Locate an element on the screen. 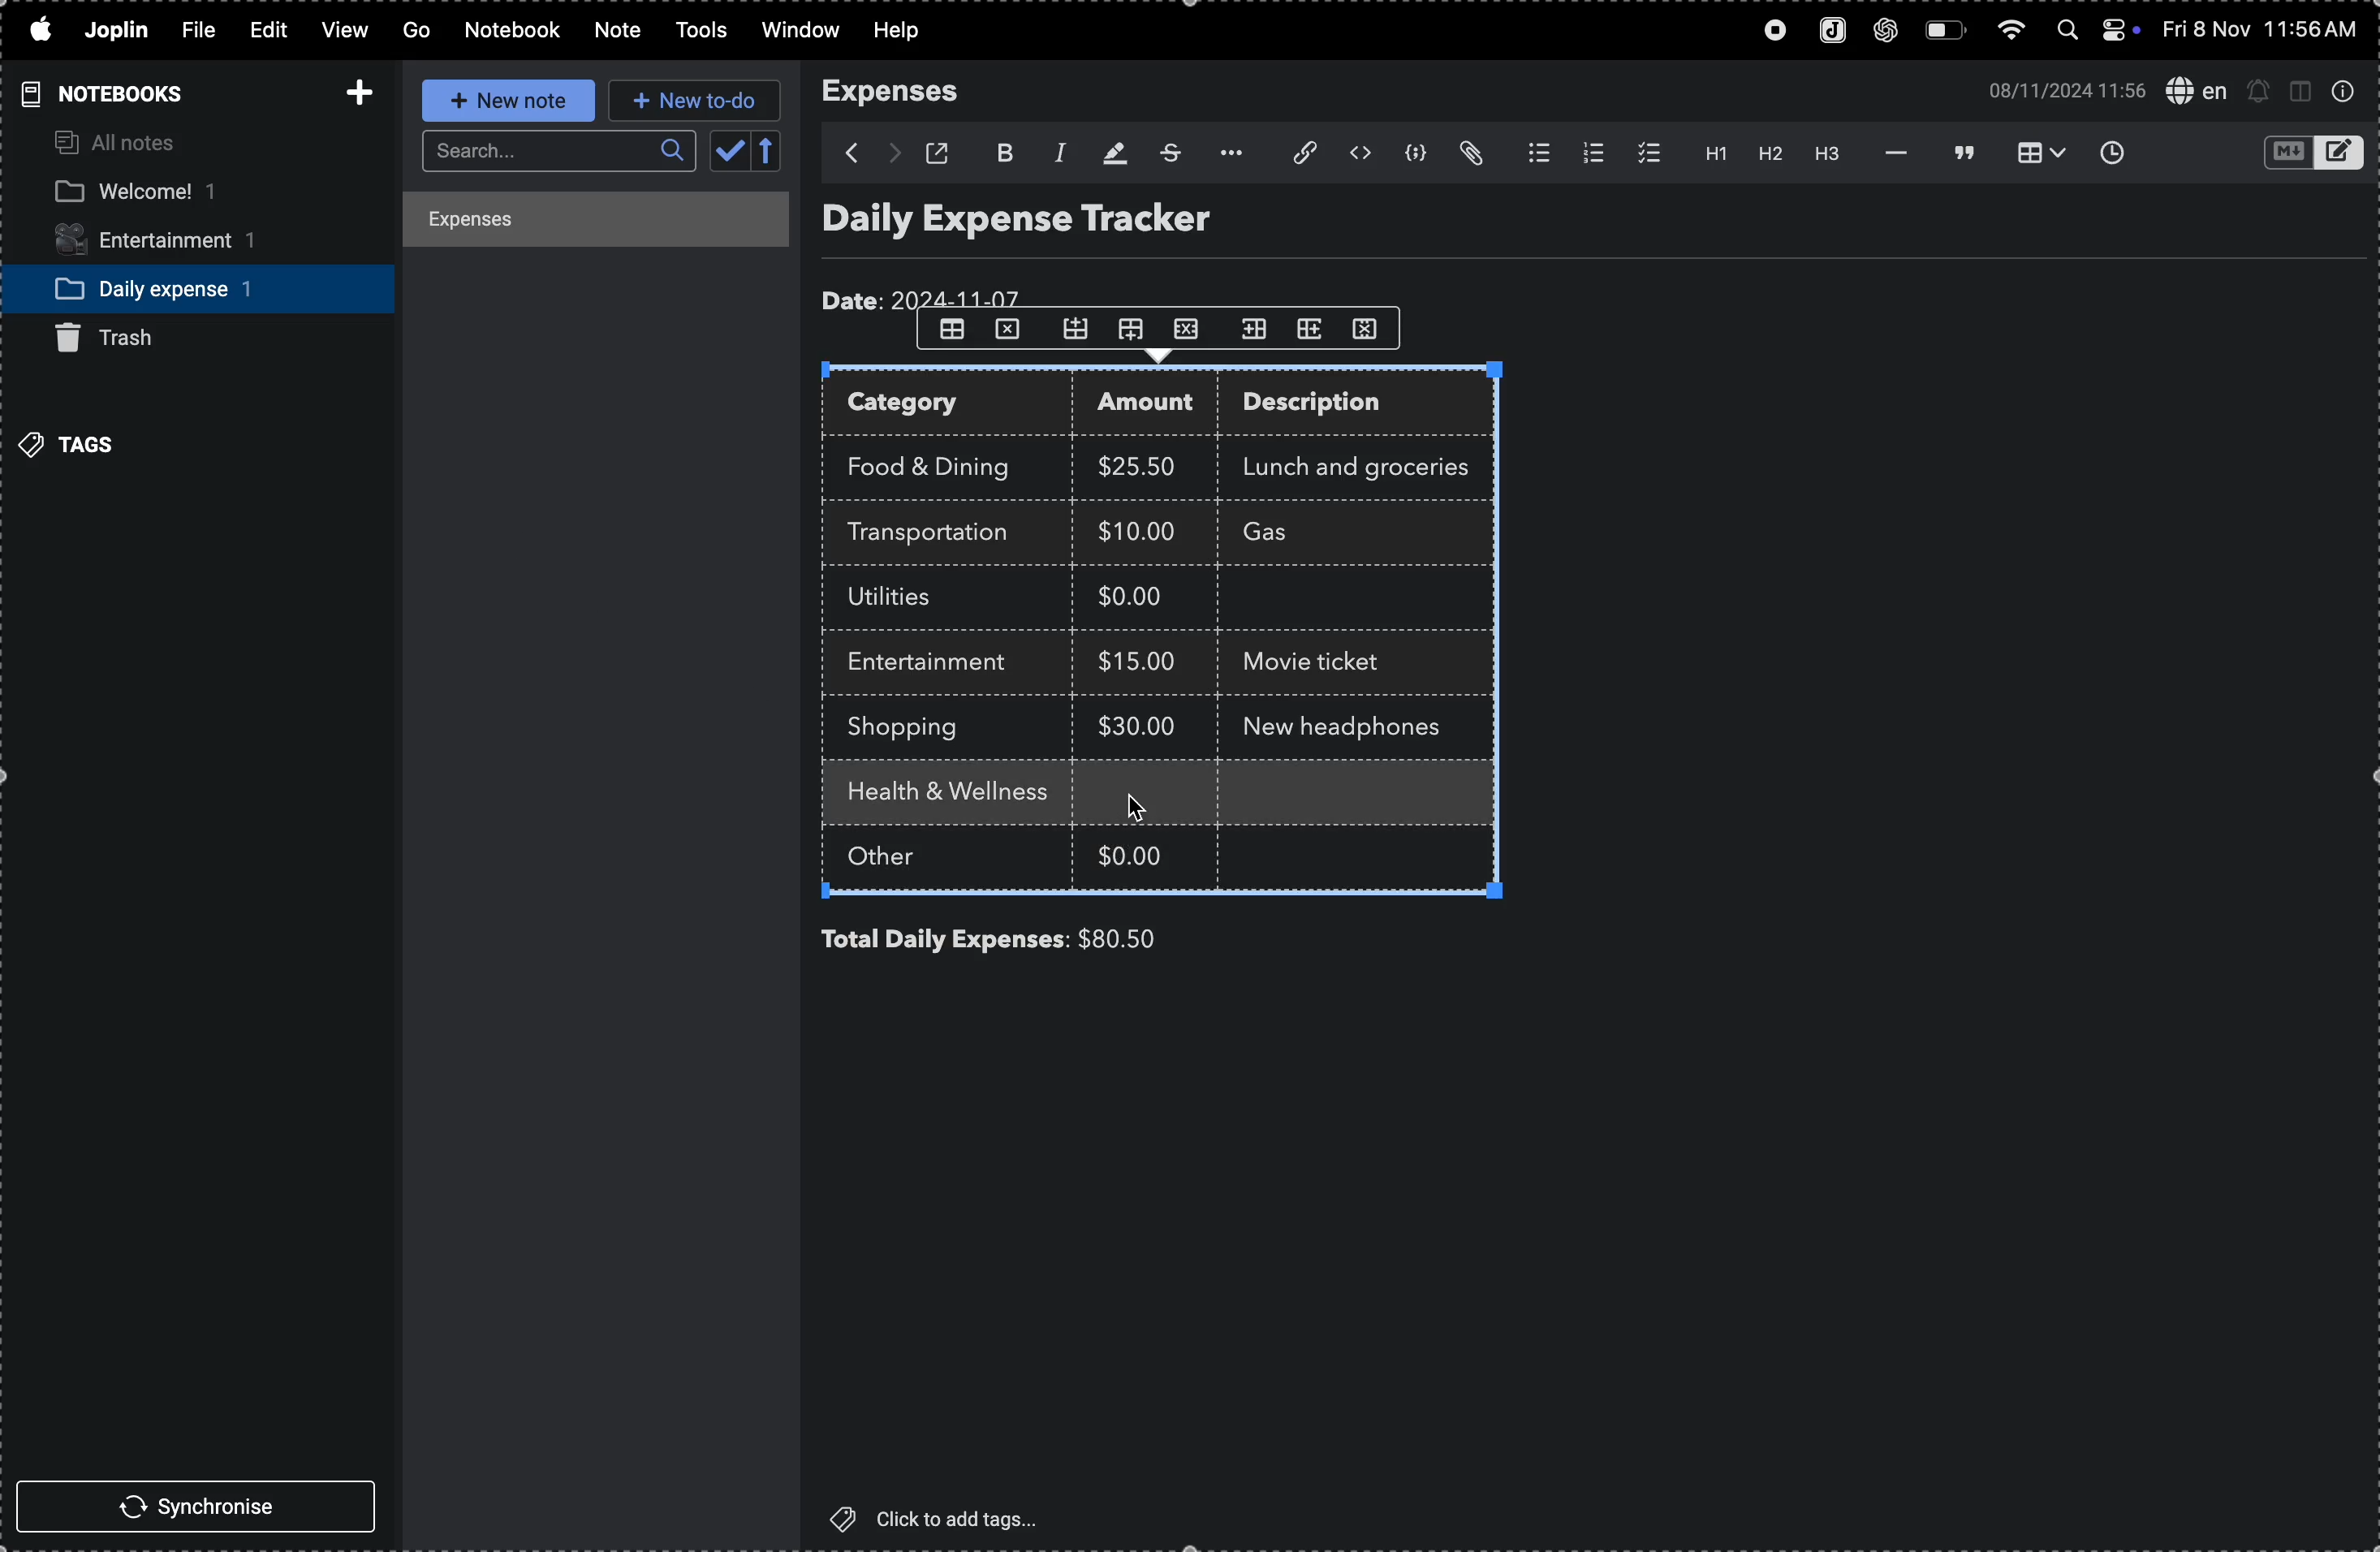 Image resolution: width=2380 pixels, height=1552 pixels. Daily expense tracker is located at coordinates (1055, 224).